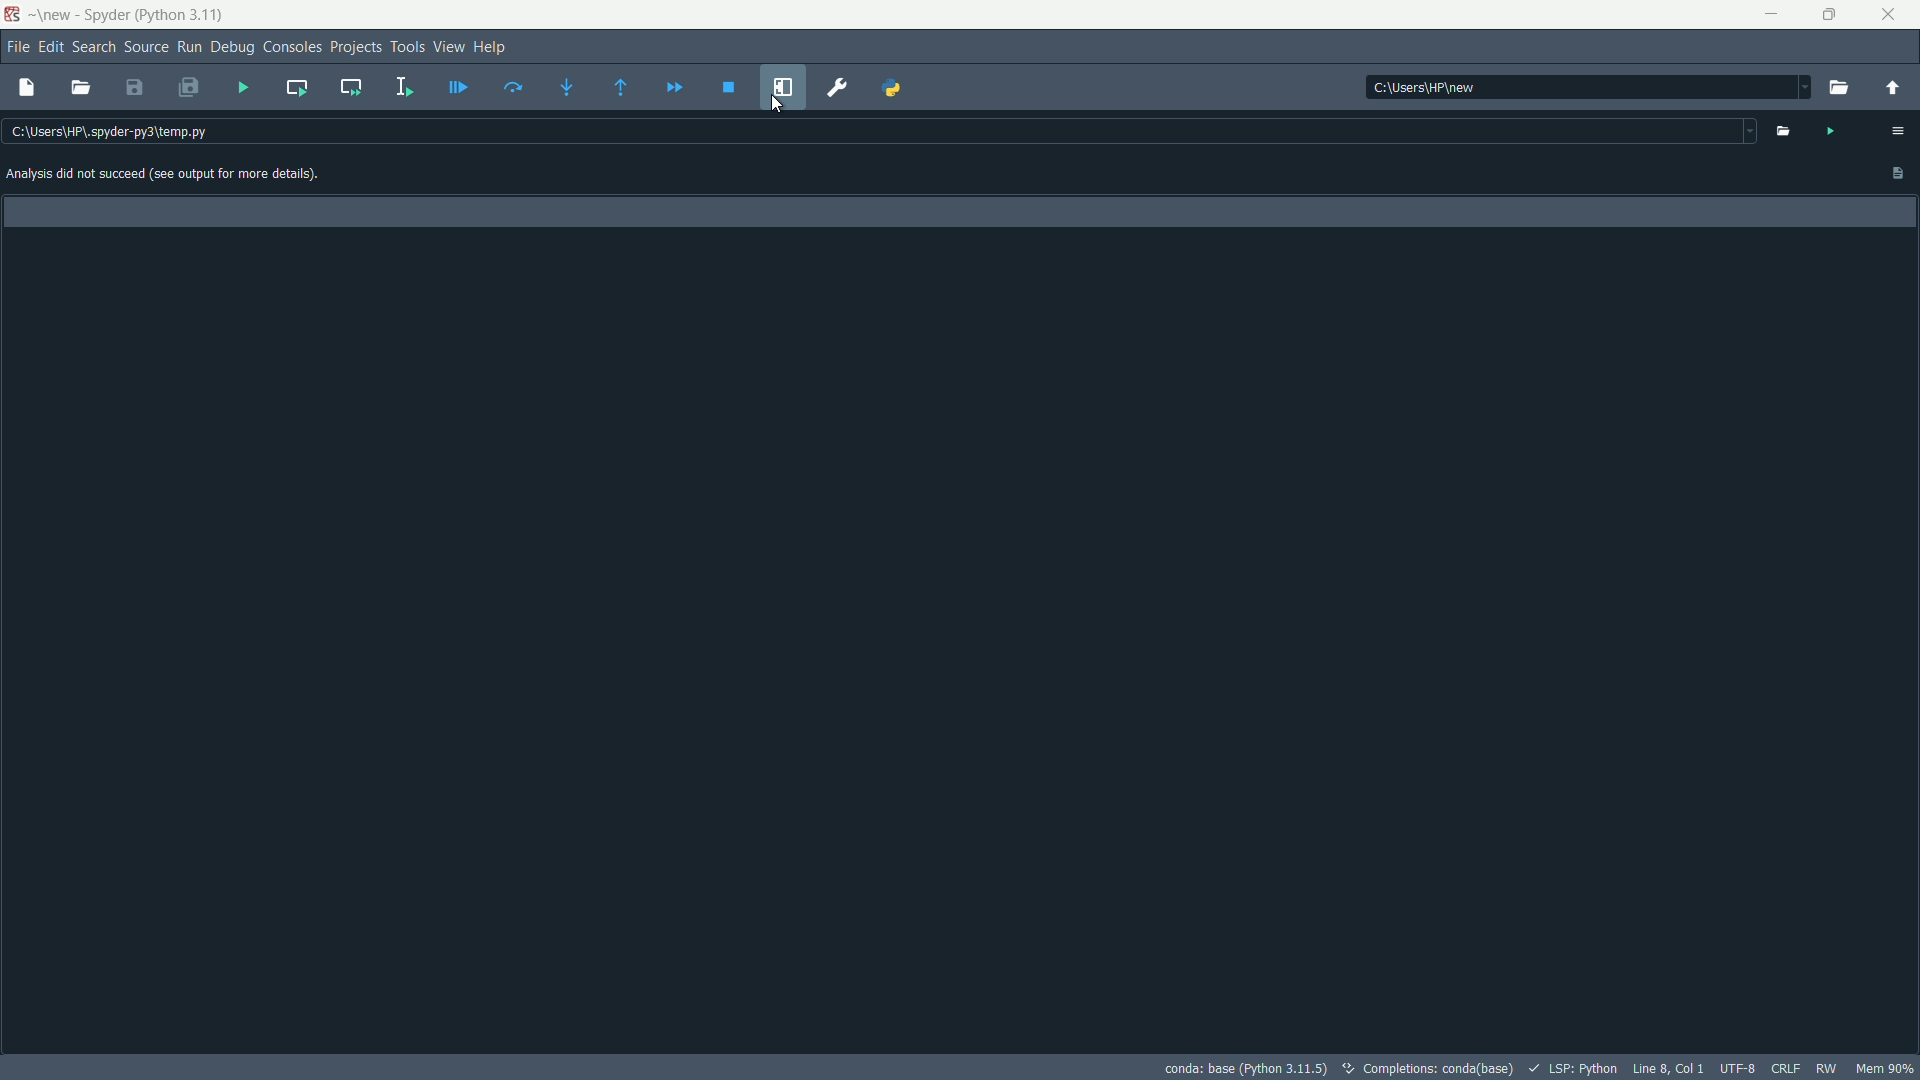 Image resolution: width=1920 pixels, height=1080 pixels. What do you see at coordinates (105, 17) in the screenshot?
I see `app icon` at bounding box center [105, 17].